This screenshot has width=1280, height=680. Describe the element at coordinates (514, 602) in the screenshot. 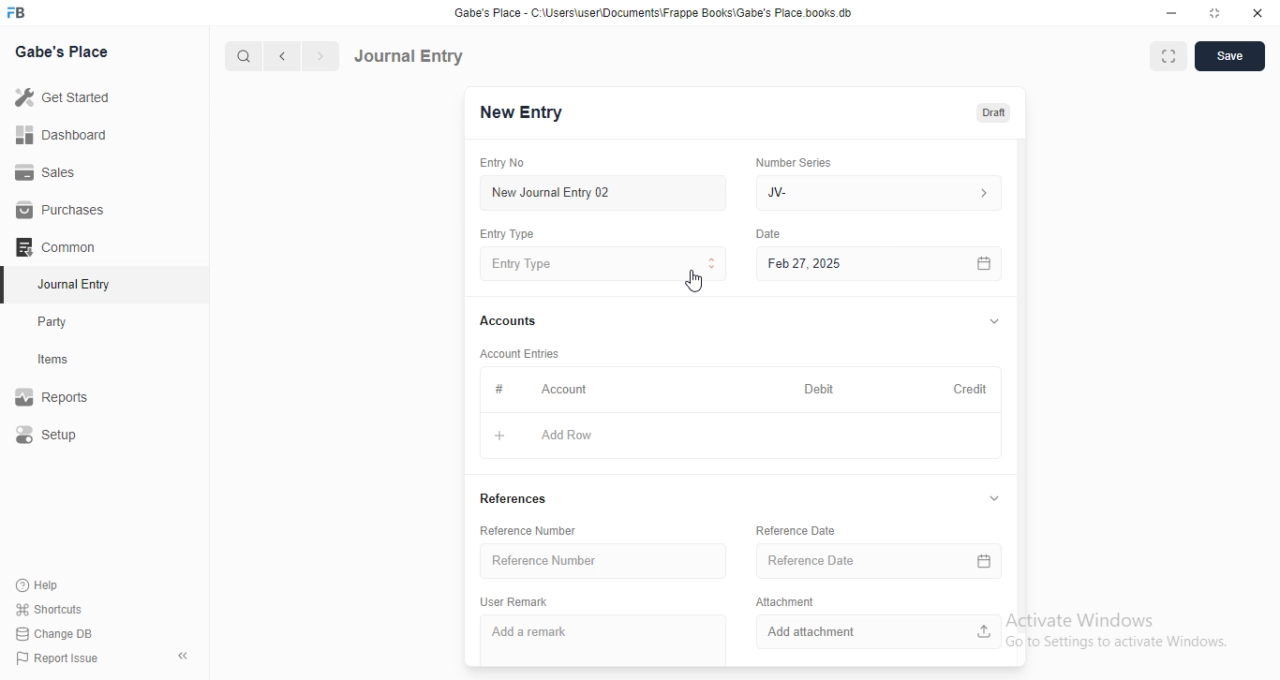

I see `‘User Remark` at that location.